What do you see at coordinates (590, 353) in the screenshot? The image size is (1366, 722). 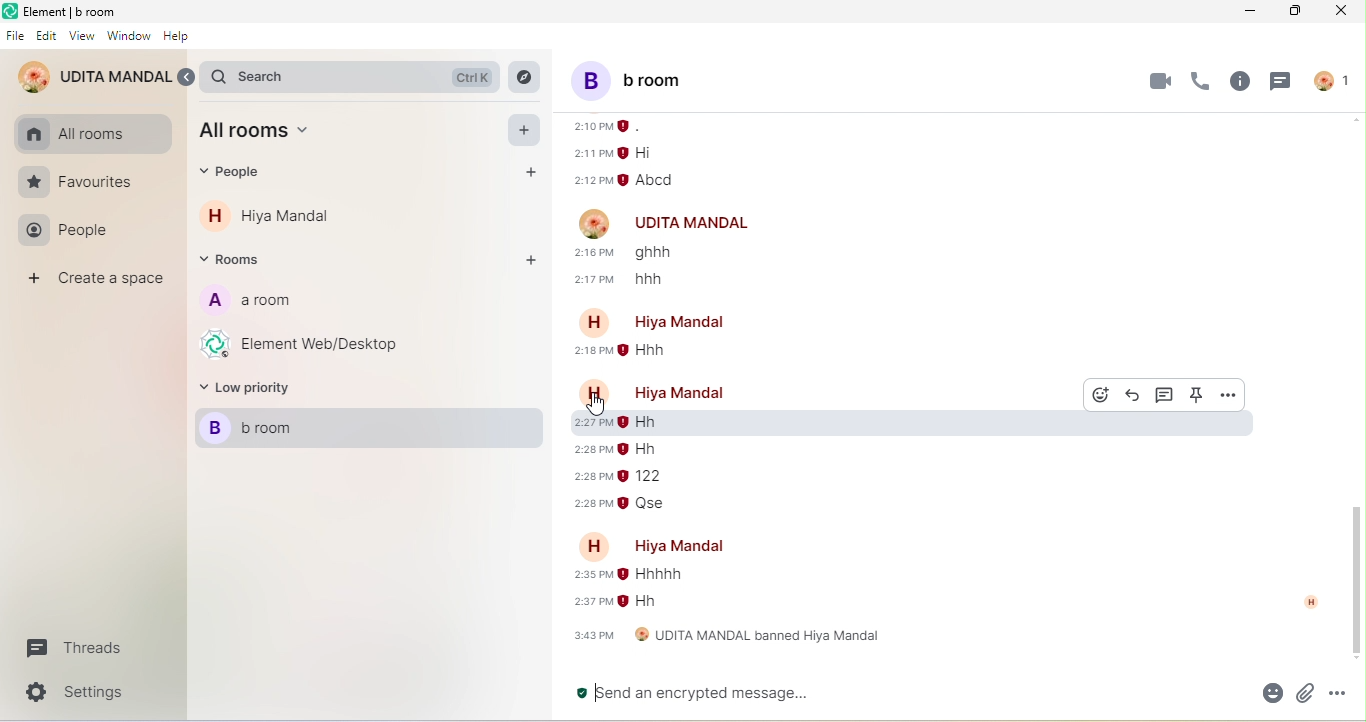 I see `sending message time` at bounding box center [590, 353].